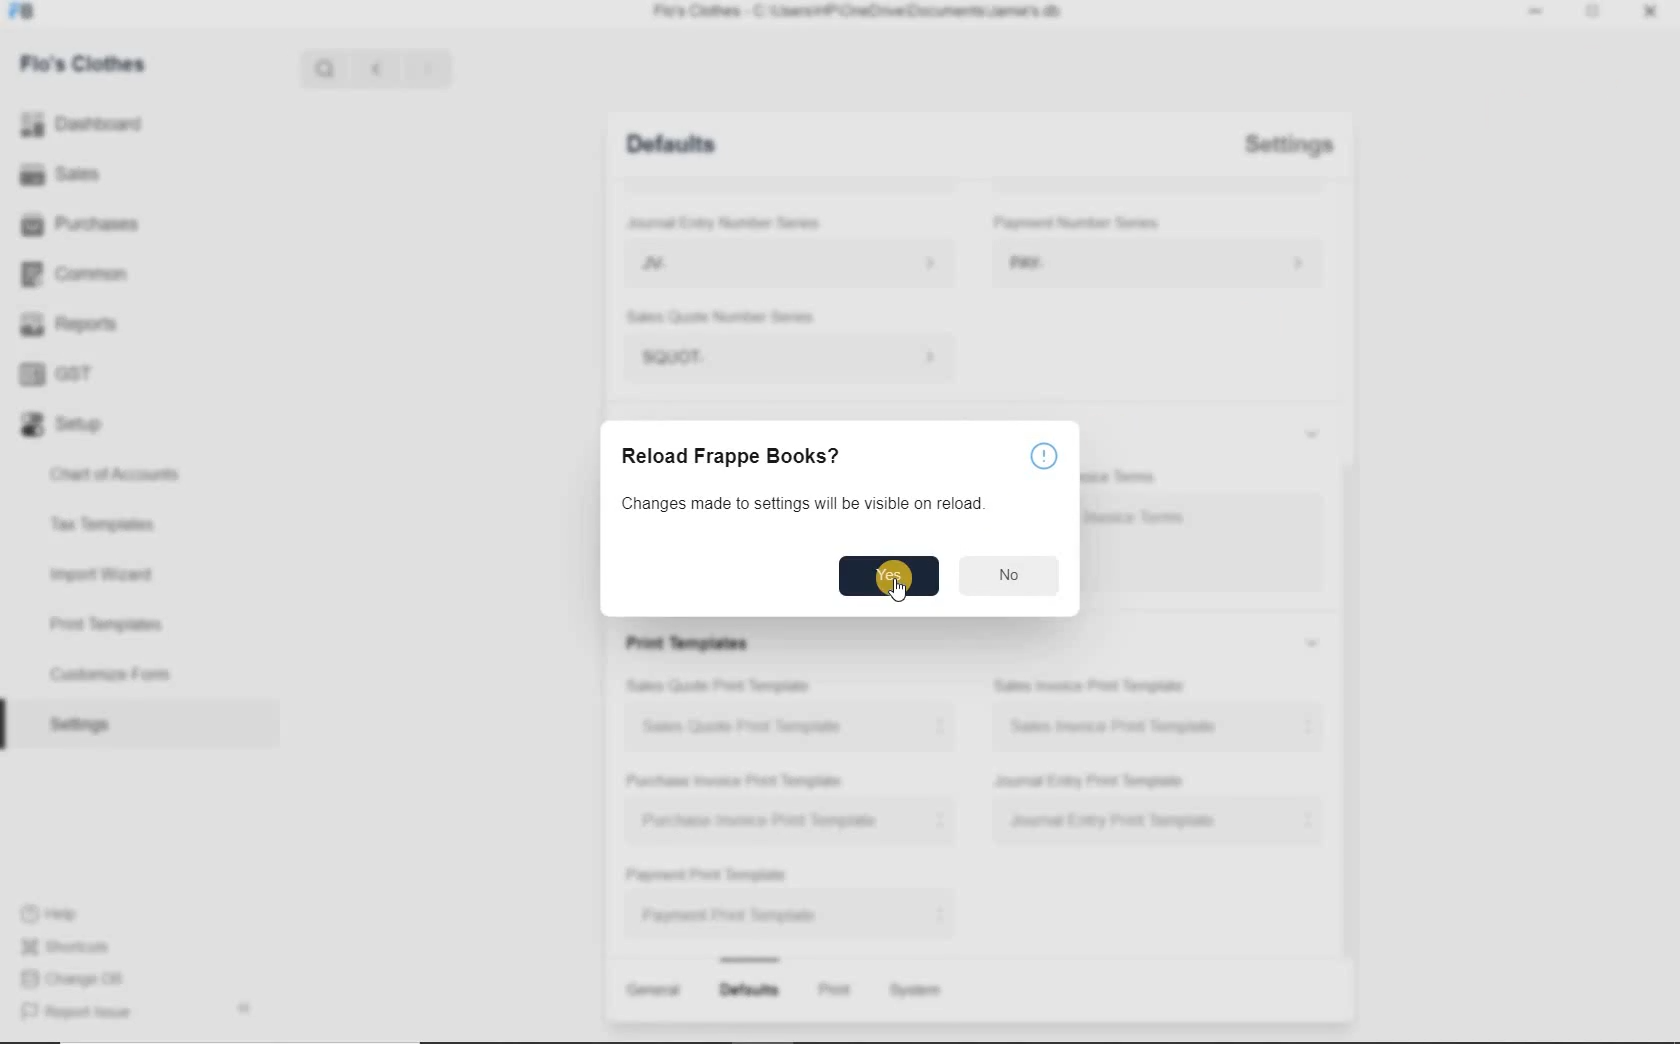 Image resolution: width=1680 pixels, height=1044 pixels. Describe the element at coordinates (793, 914) in the screenshot. I see `Payment Print Template` at that location.